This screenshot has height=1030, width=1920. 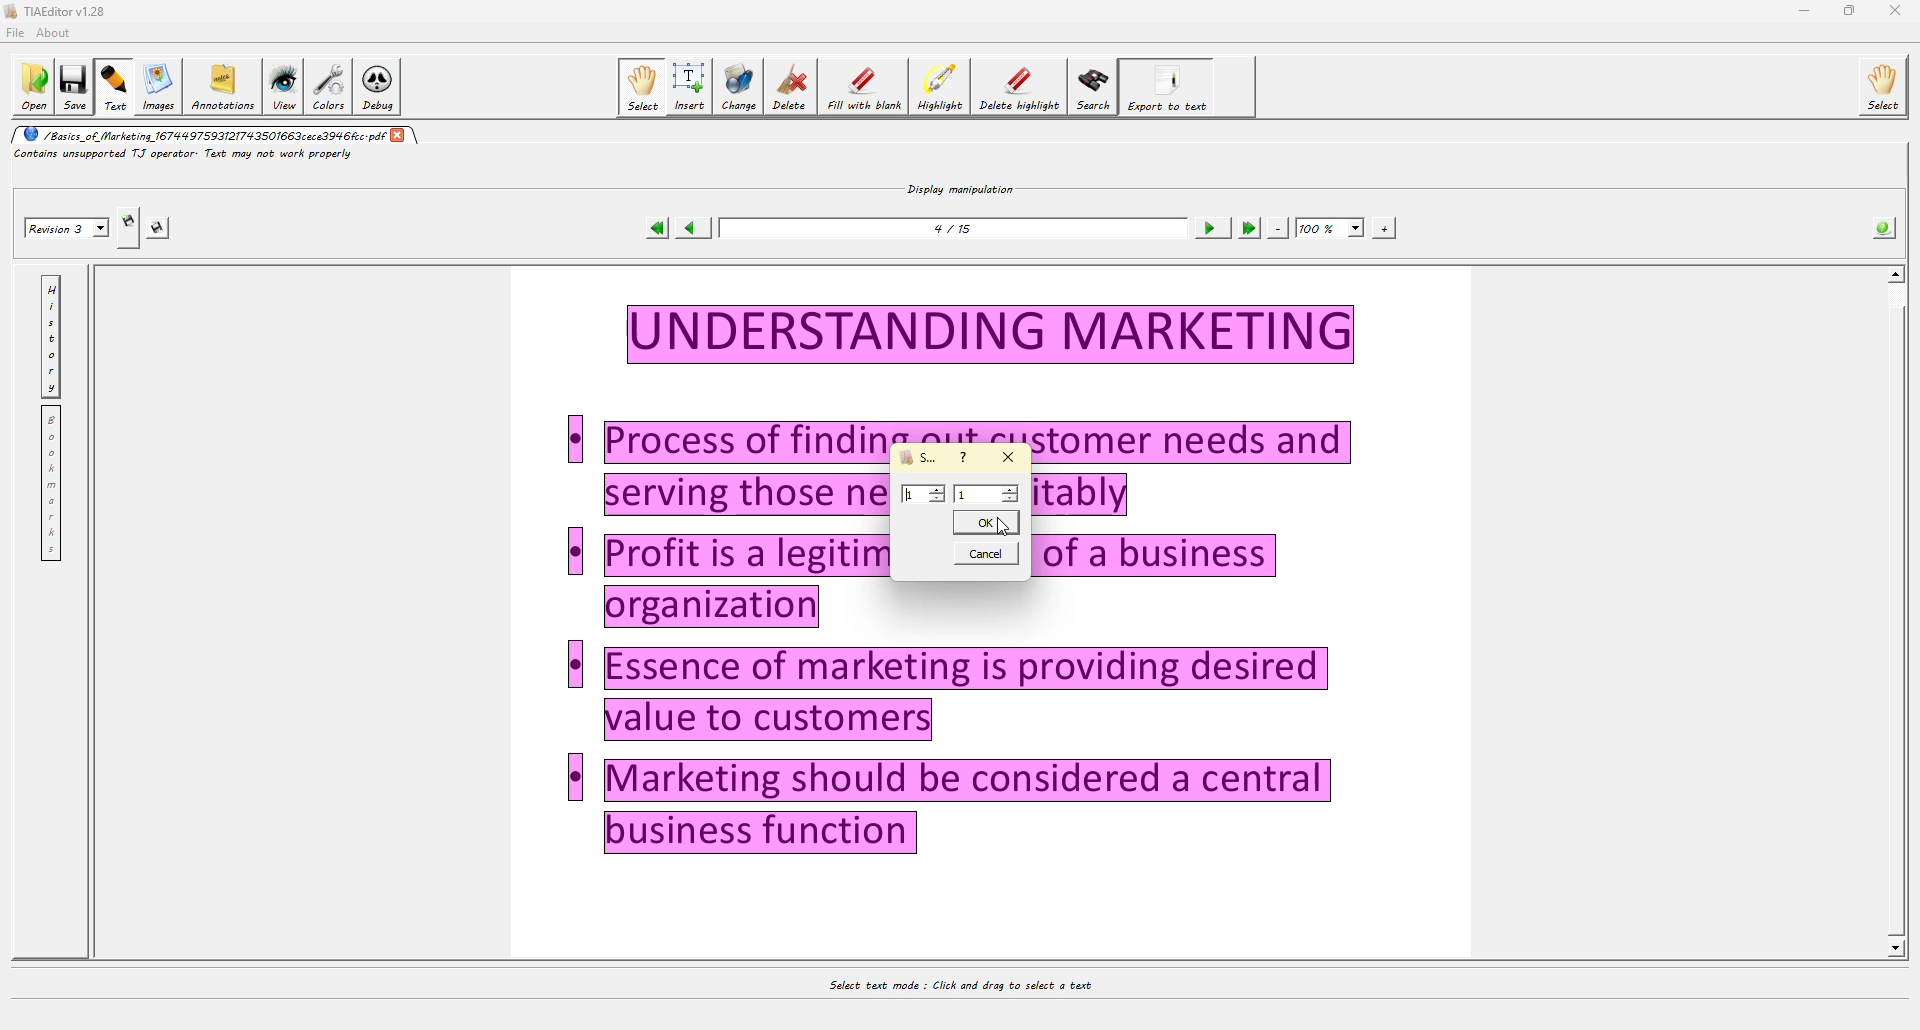 What do you see at coordinates (1022, 82) in the screenshot?
I see `delete highlight` at bounding box center [1022, 82].